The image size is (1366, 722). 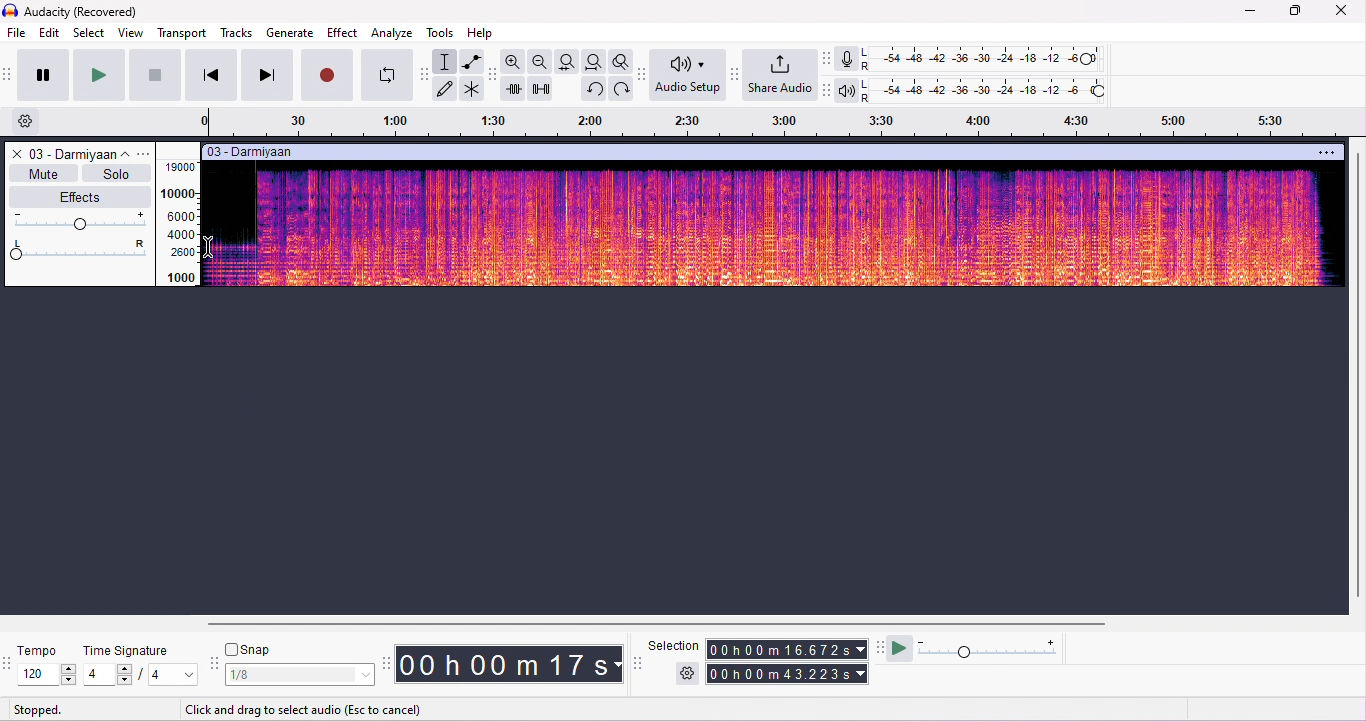 What do you see at coordinates (688, 673) in the screenshot?
I see `selection settings` at bounding box center [688, 673].